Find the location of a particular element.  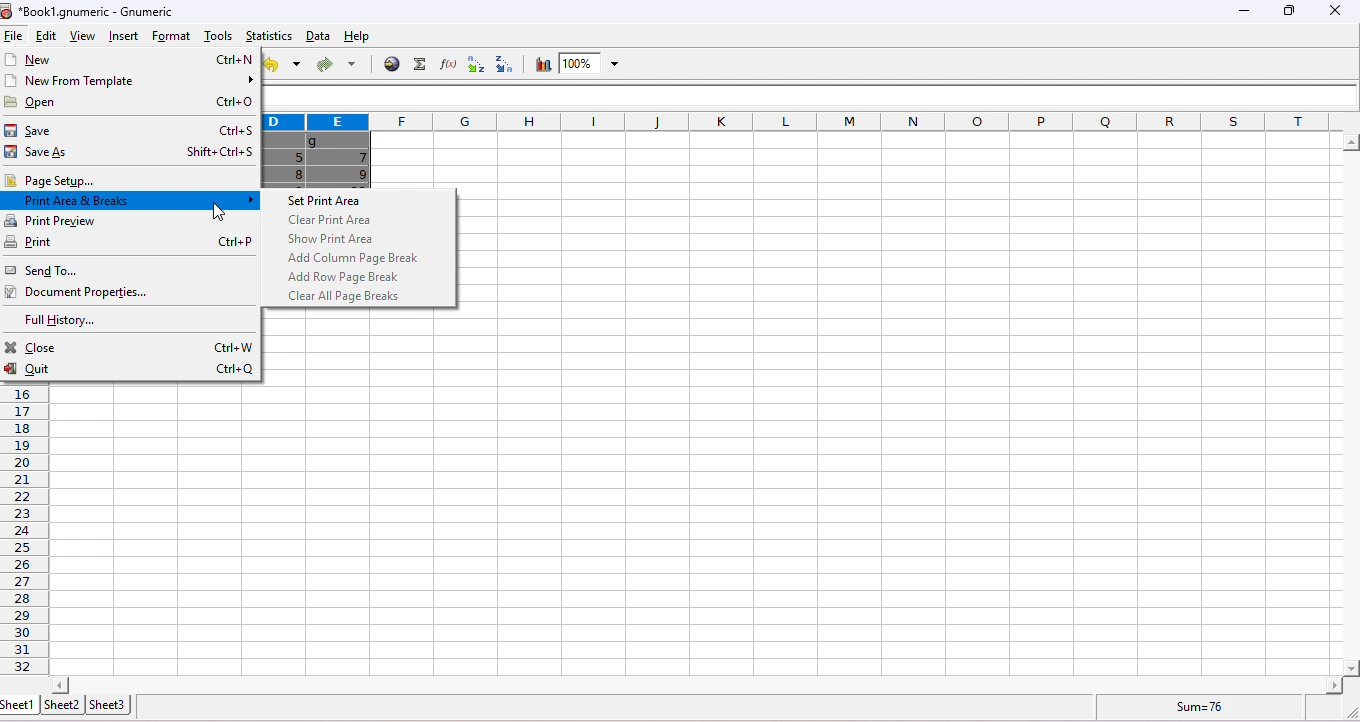

zoom is located at coordinates (592, 64).